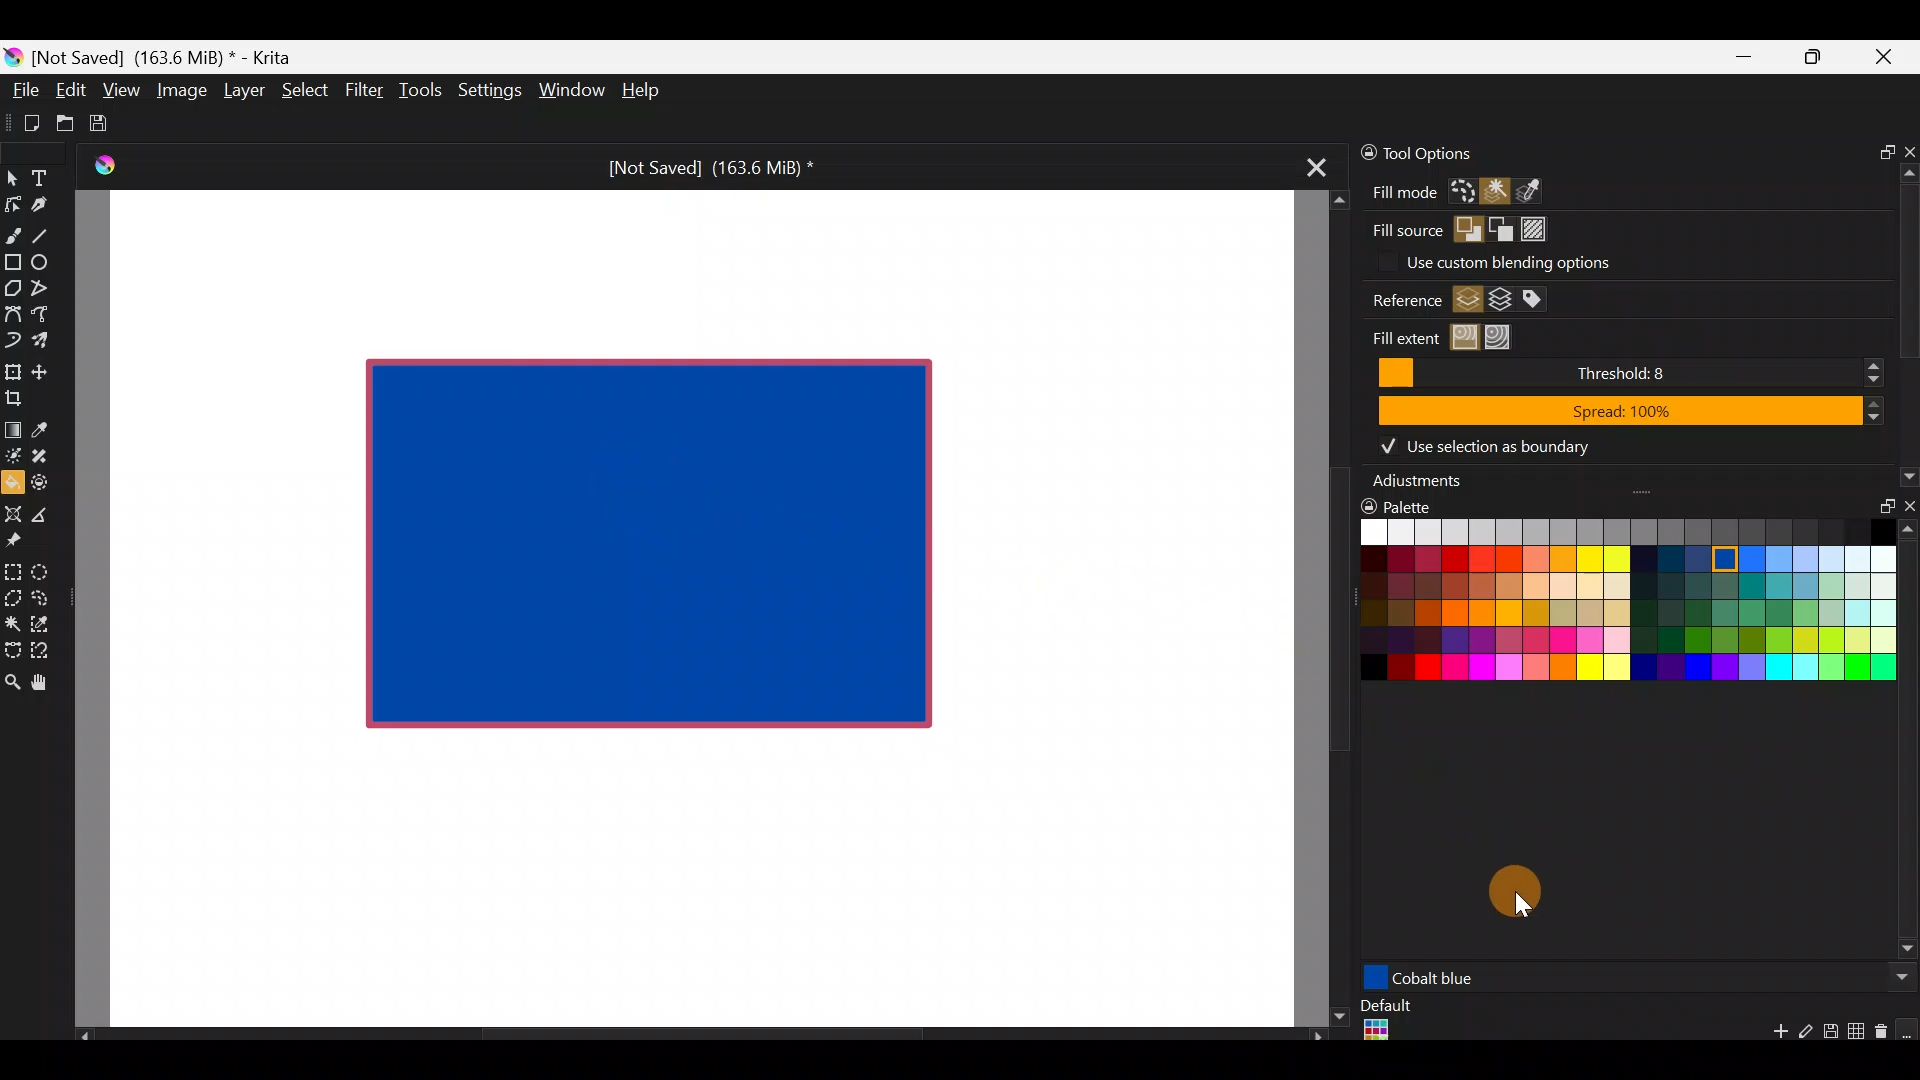 The image size is (1920, 1080). What do you see at coordinates (1358, 153) in the screenshot?
I see `Lock docker` at bounding box center [1358, 153].